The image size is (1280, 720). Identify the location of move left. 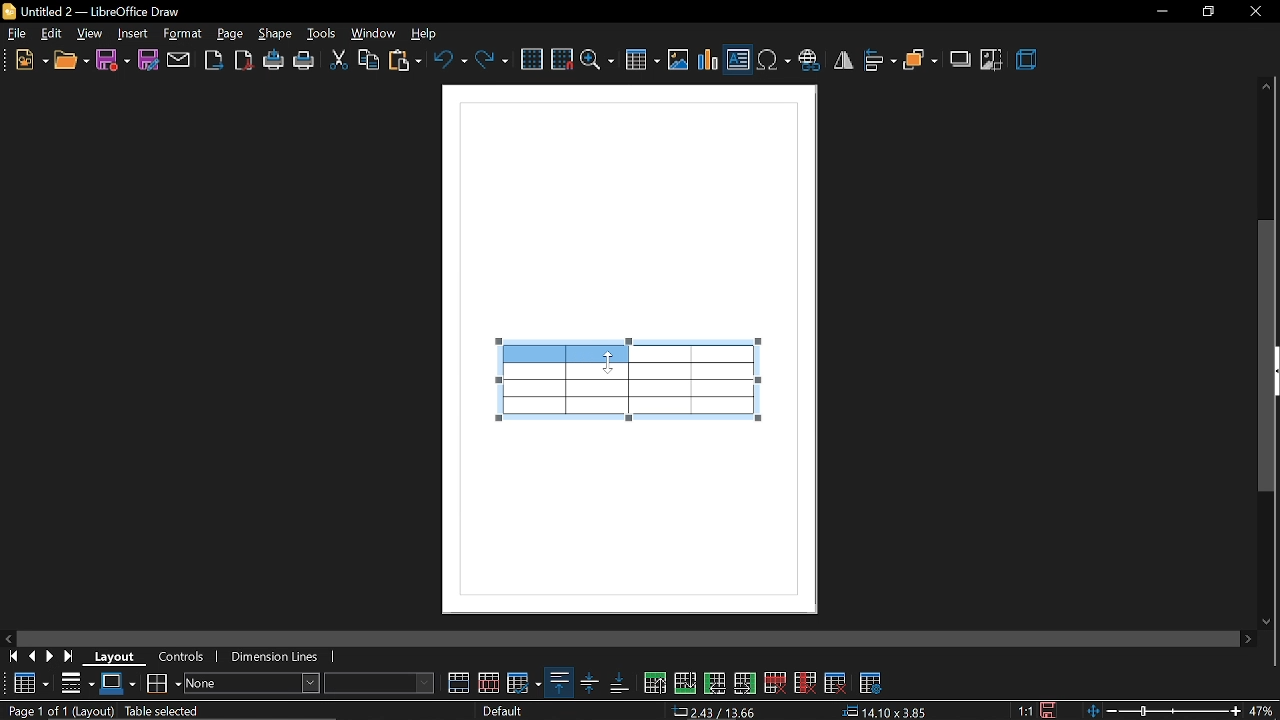
(8, 637).